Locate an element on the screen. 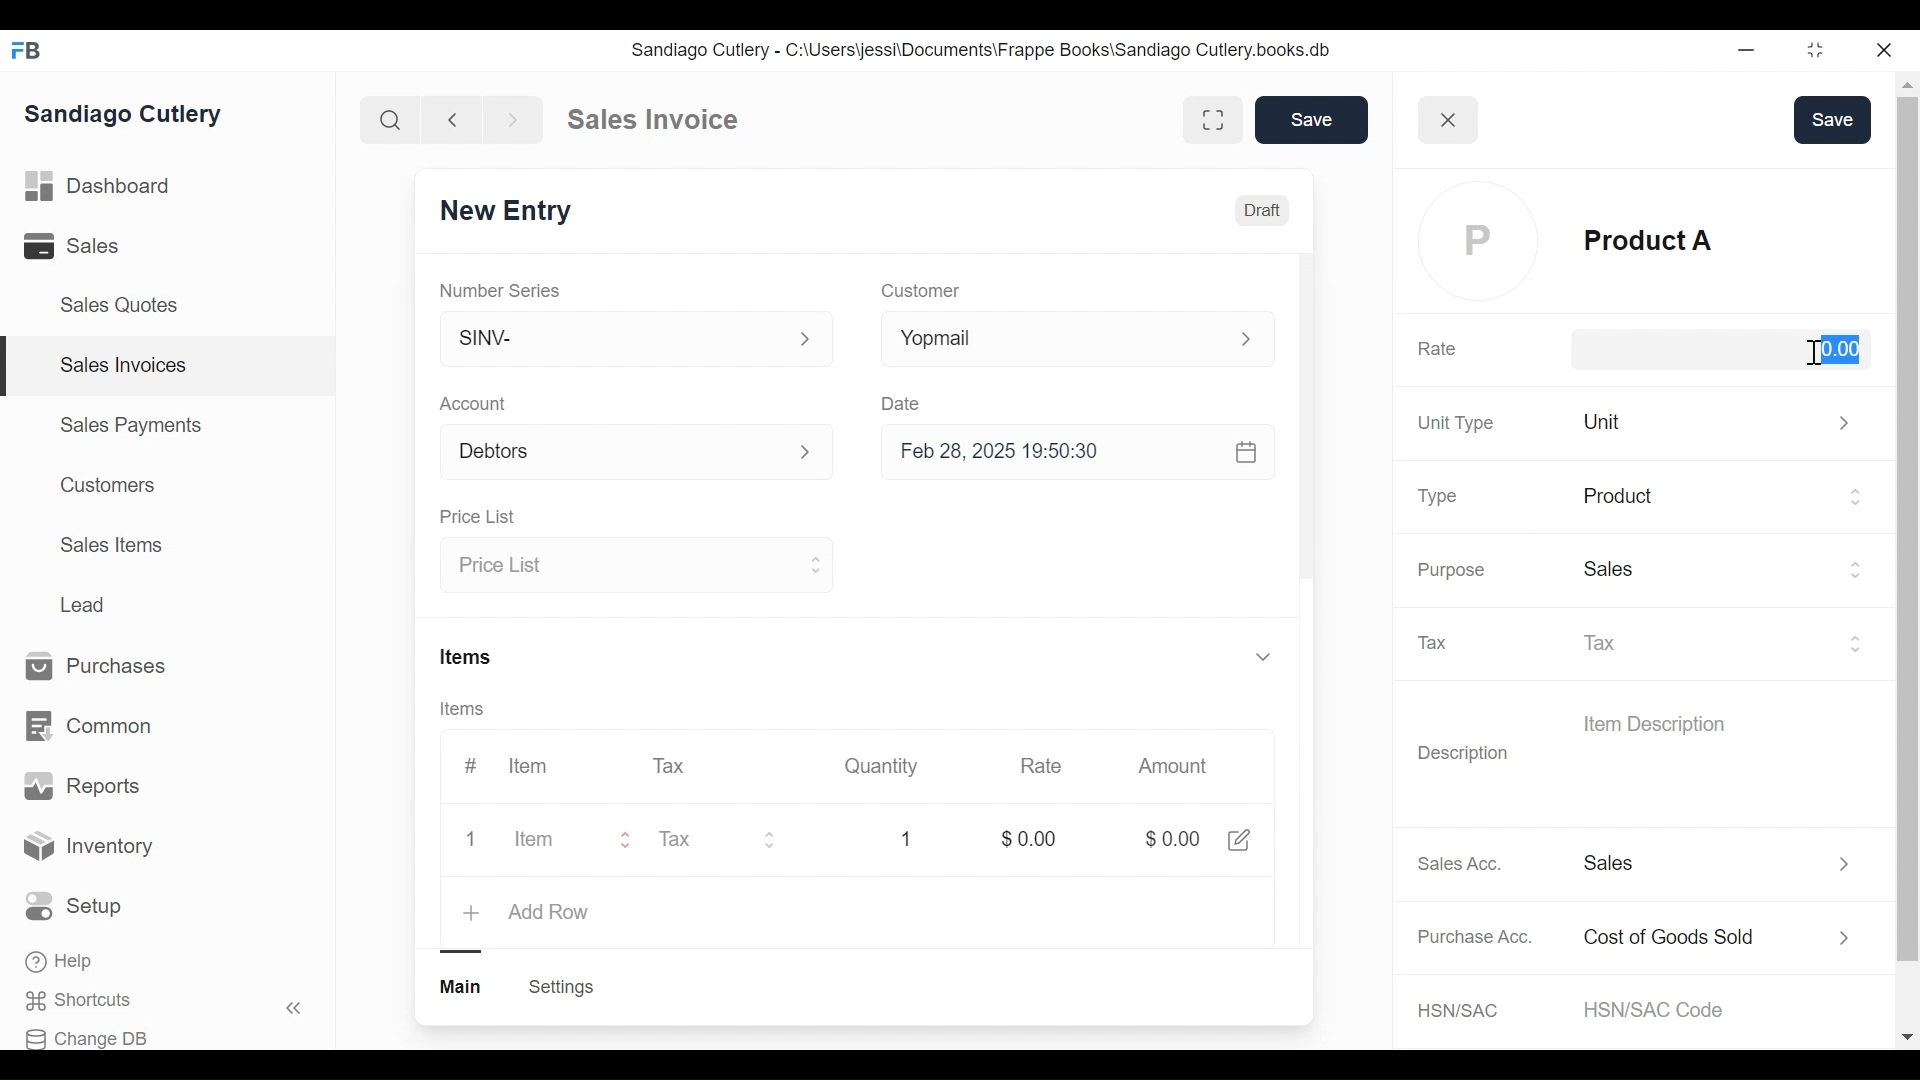  Number Series is located at coordinates (500, 287).